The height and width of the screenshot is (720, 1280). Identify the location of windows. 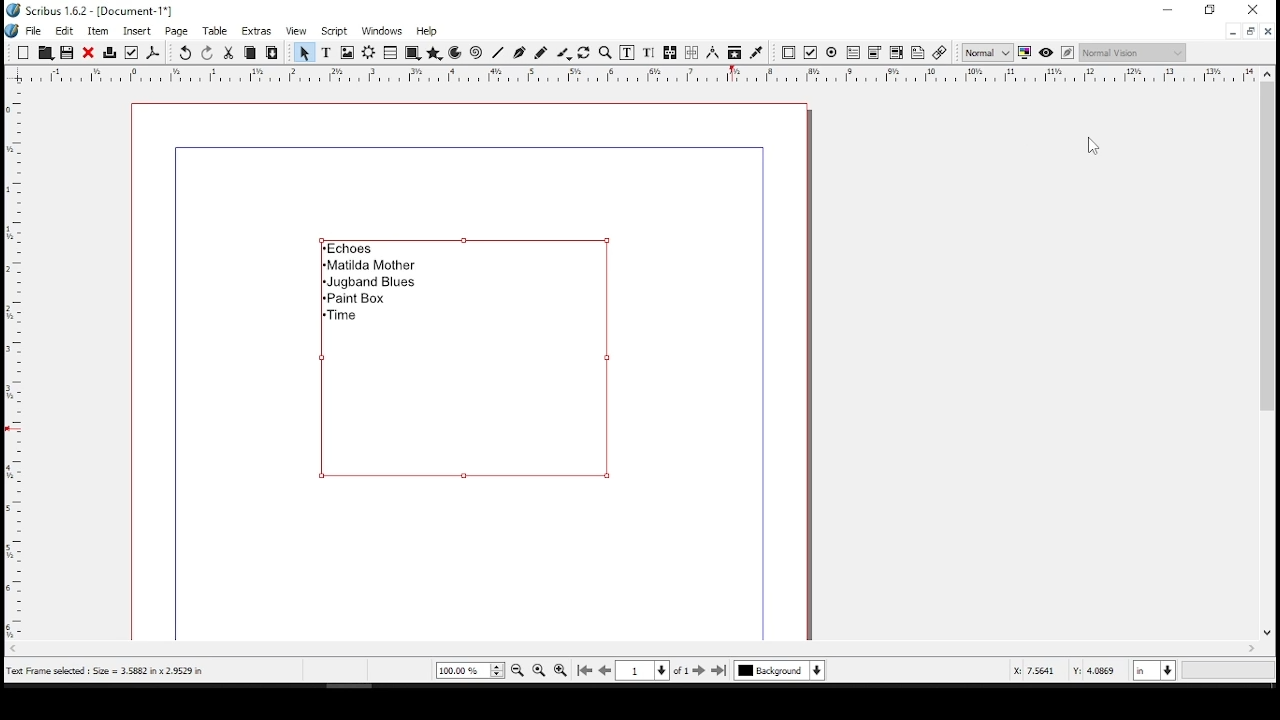
(381, 31).